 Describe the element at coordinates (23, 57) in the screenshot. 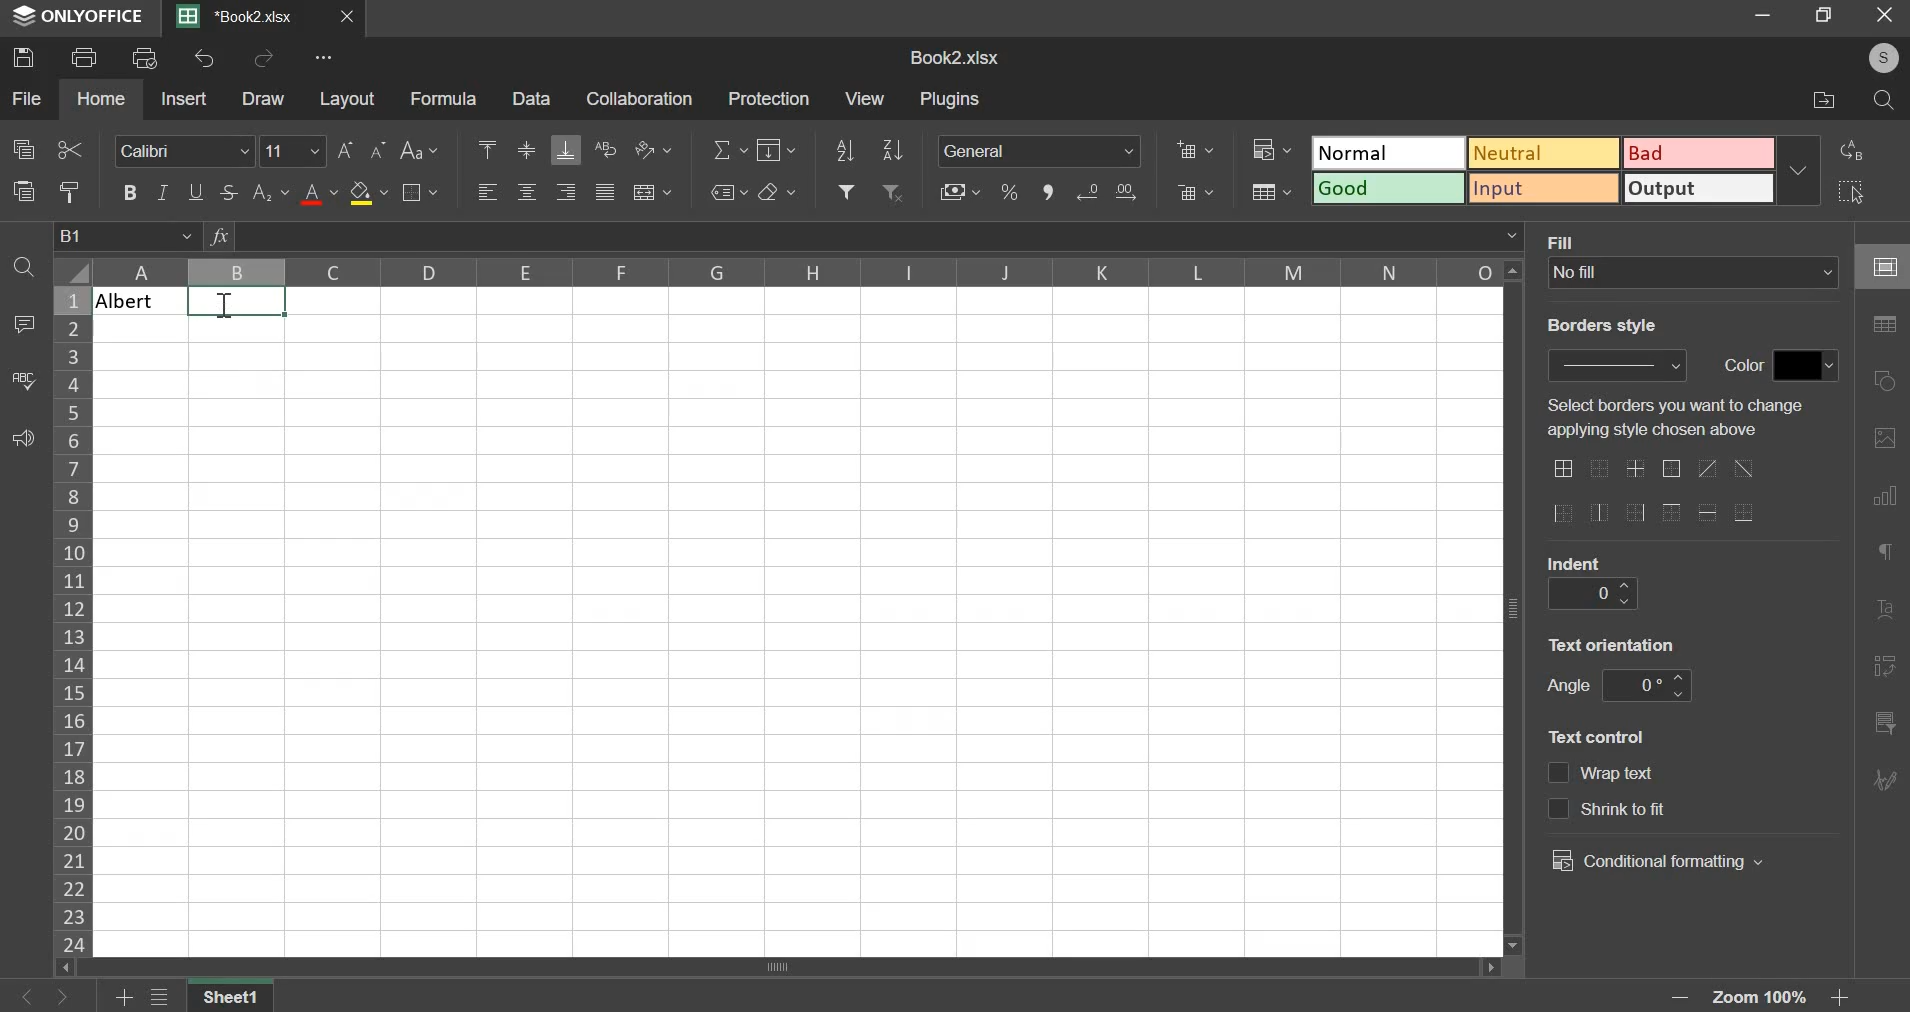

I see `save` at that location.